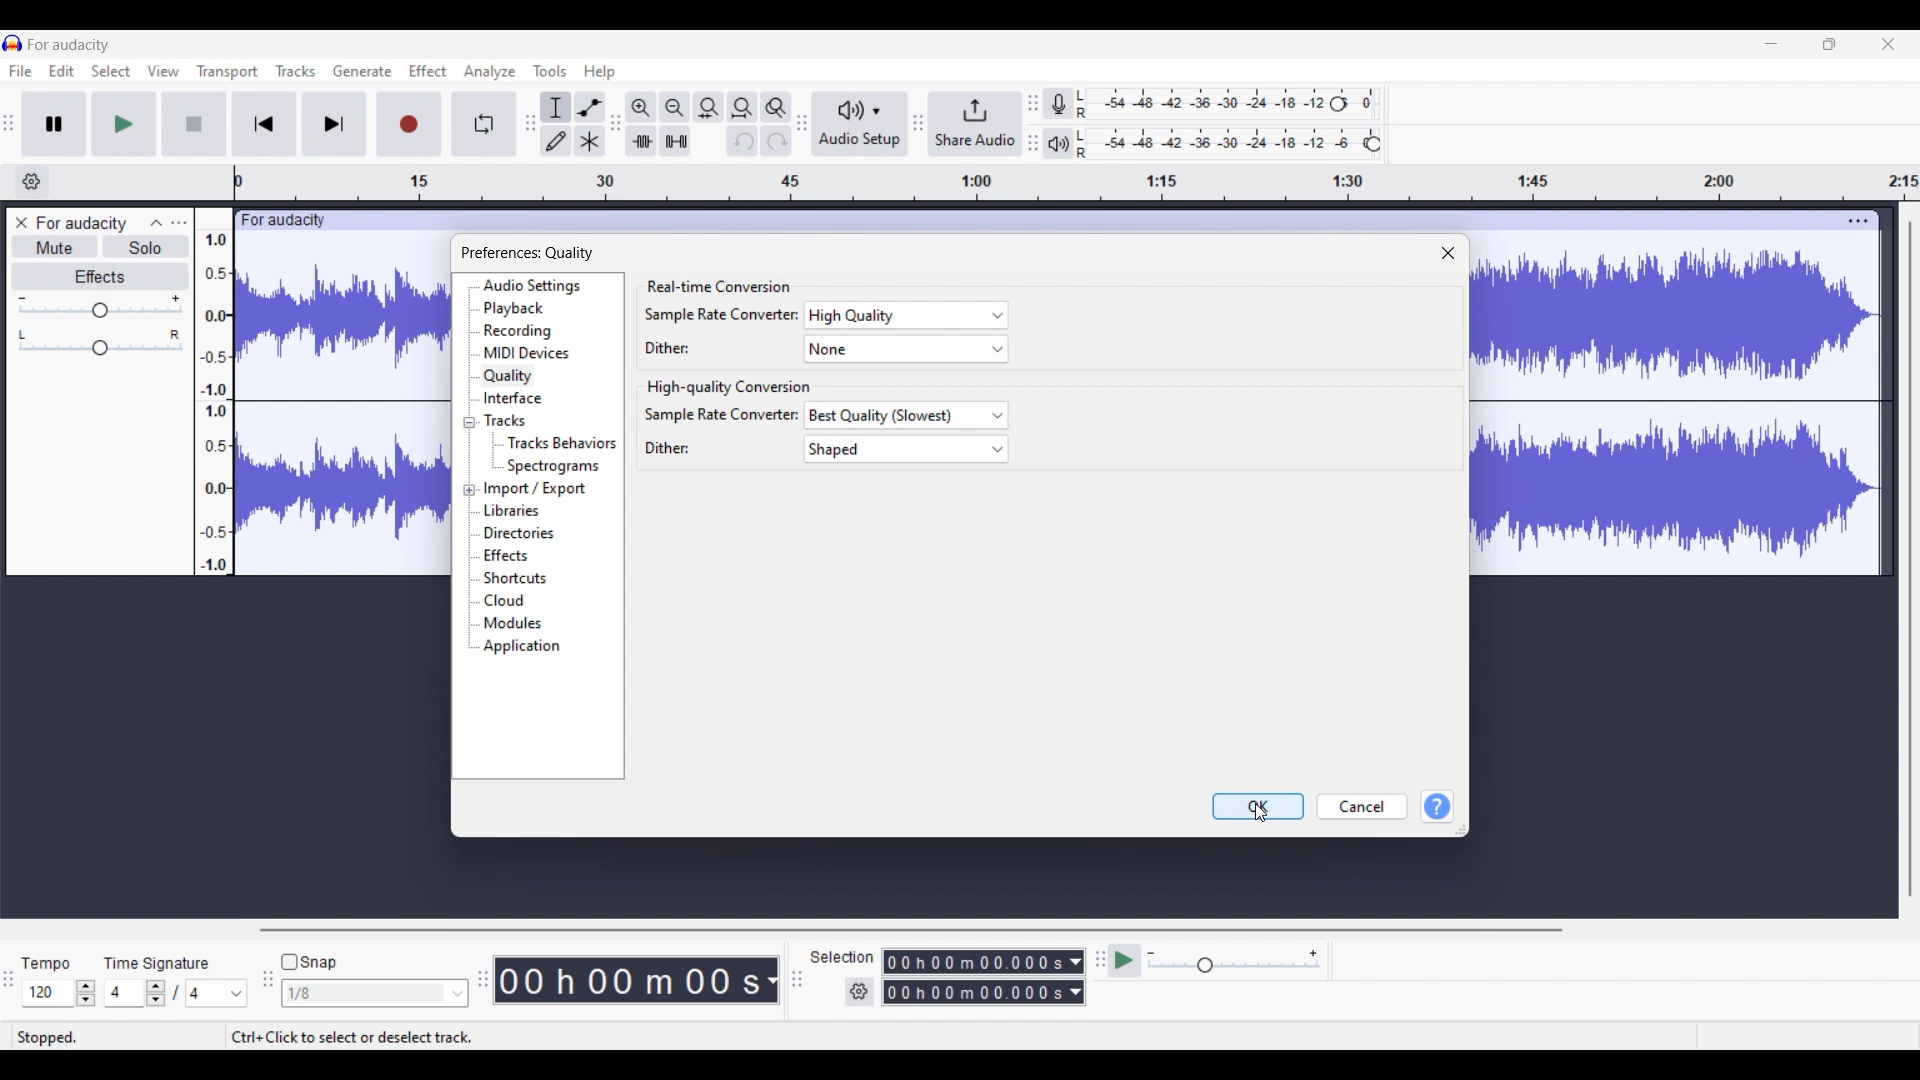 Image resolution: width=1920 pixels, height=1080 pixels. Describe the element at coordinates (163, 71) in the screenshot. I see `View menu` at that location.